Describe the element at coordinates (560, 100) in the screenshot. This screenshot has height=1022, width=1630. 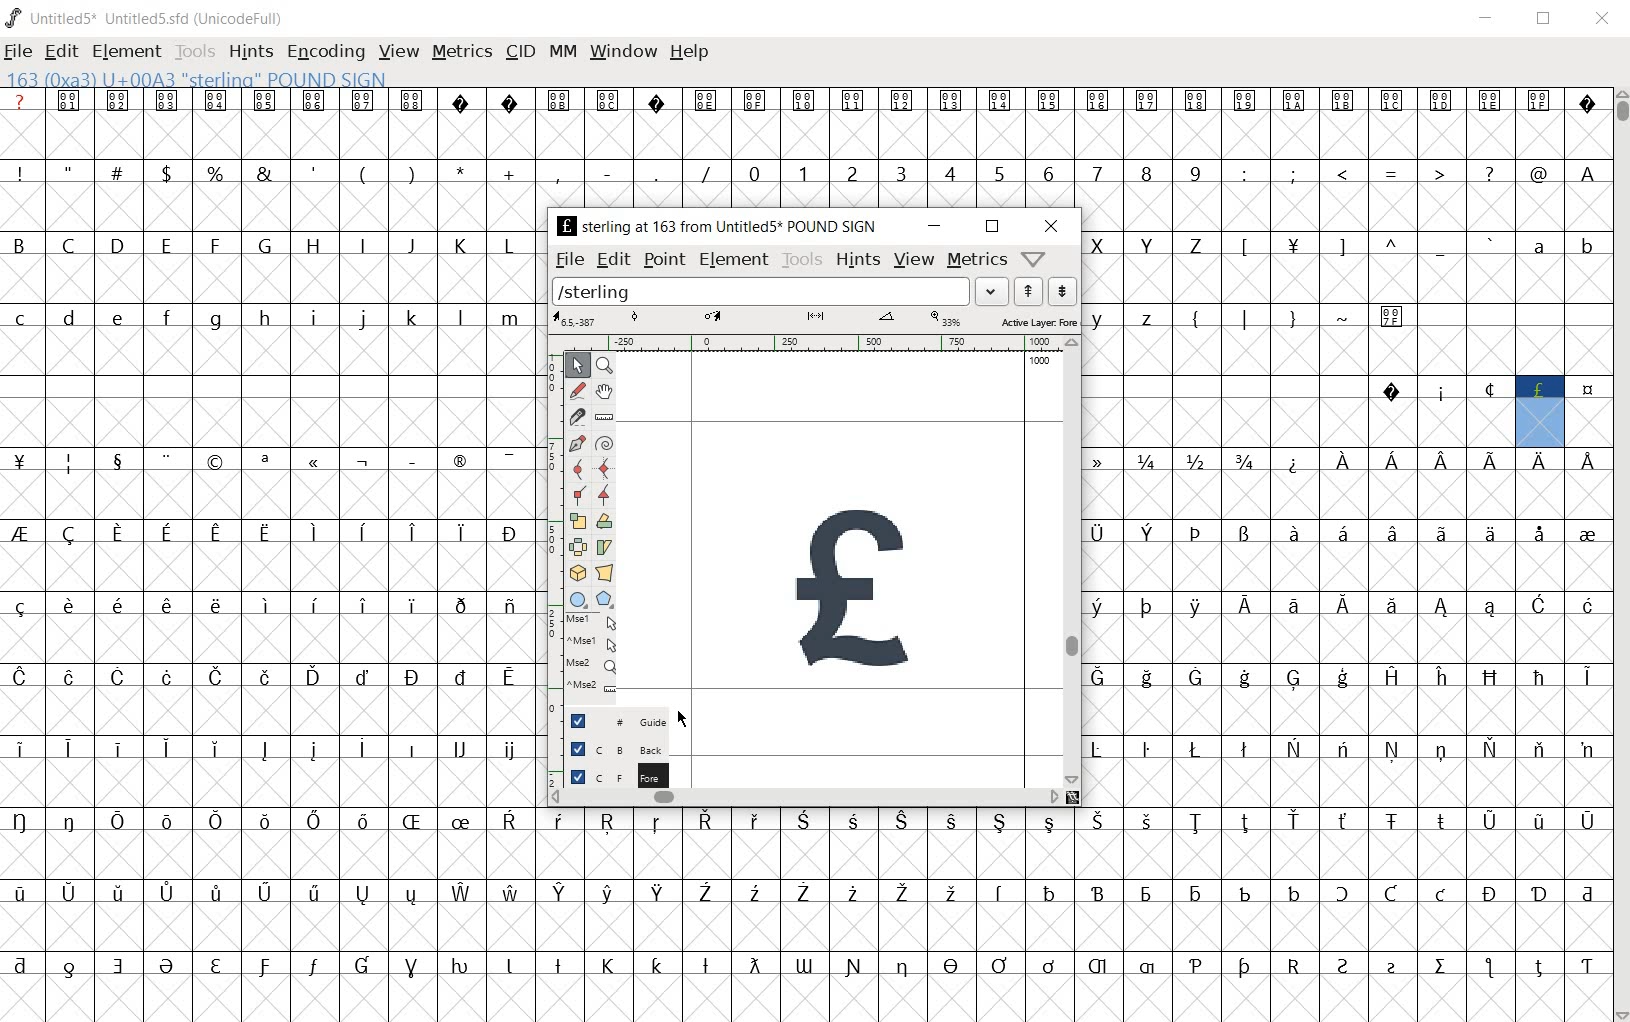
I see `Symbol` at that location.